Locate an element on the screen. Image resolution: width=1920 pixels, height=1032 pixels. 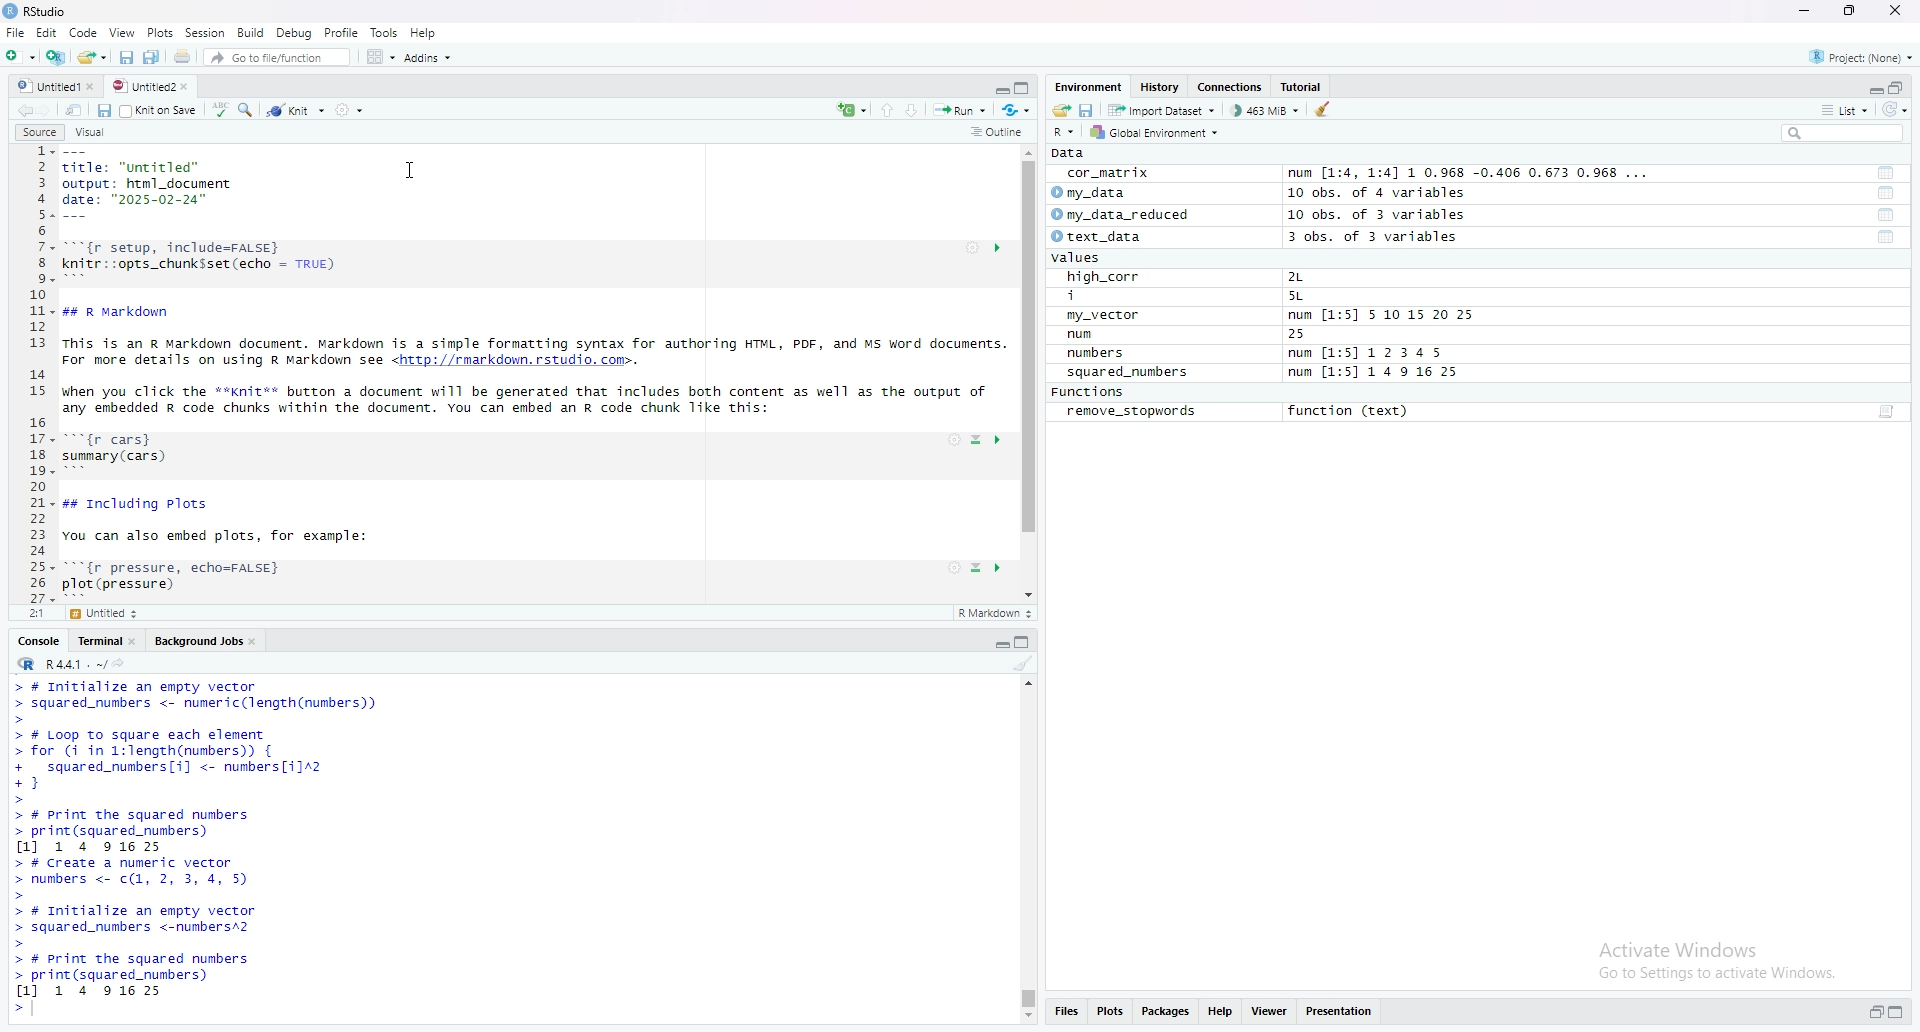
cleaner console is located at coordinates (1022, 664).